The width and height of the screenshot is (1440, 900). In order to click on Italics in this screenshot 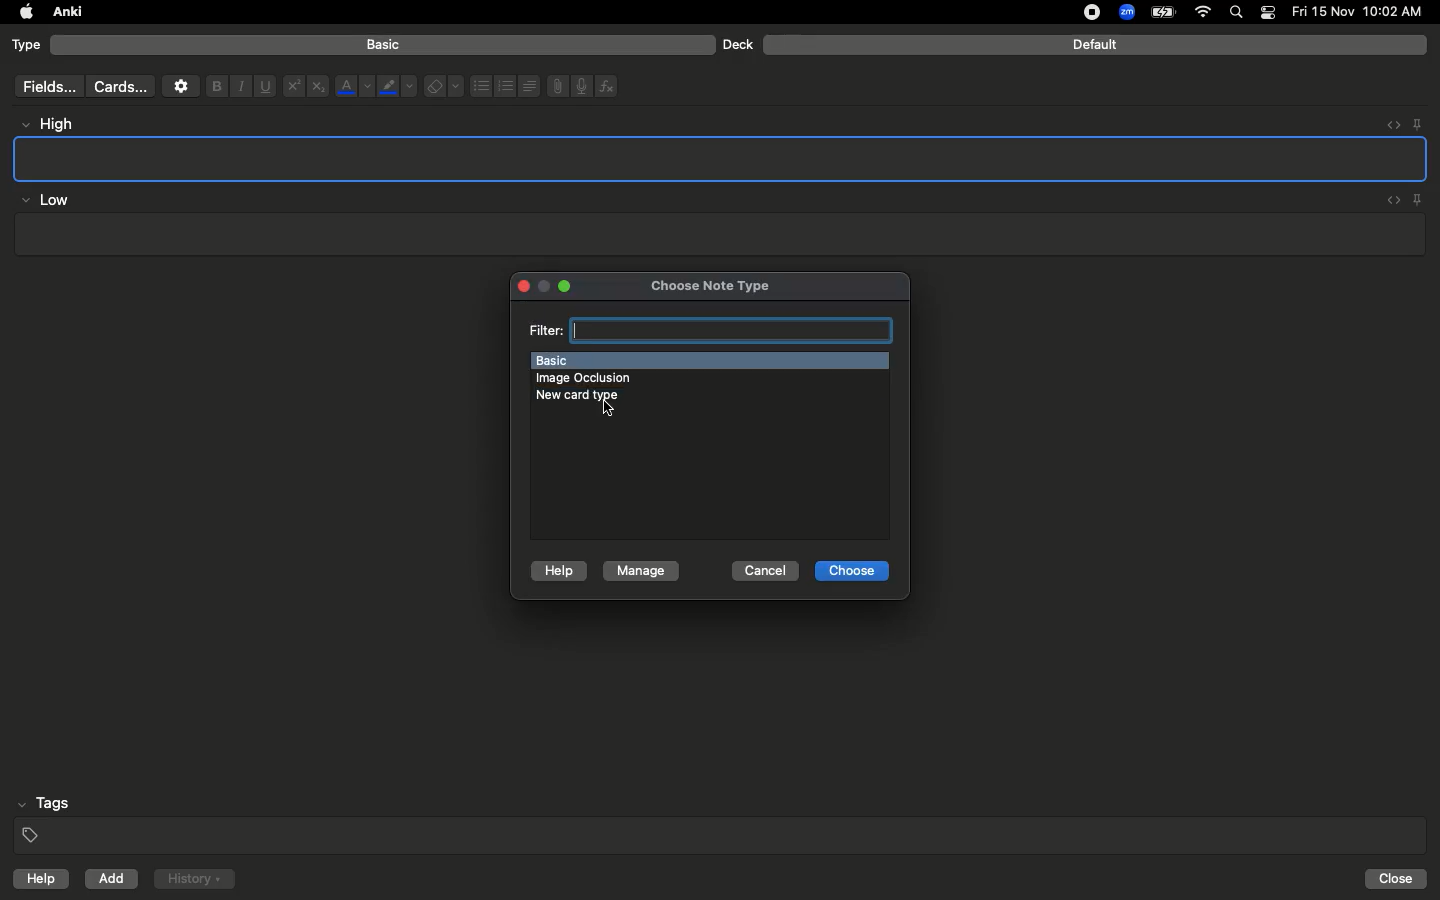, I will do `click(238, 87)`.